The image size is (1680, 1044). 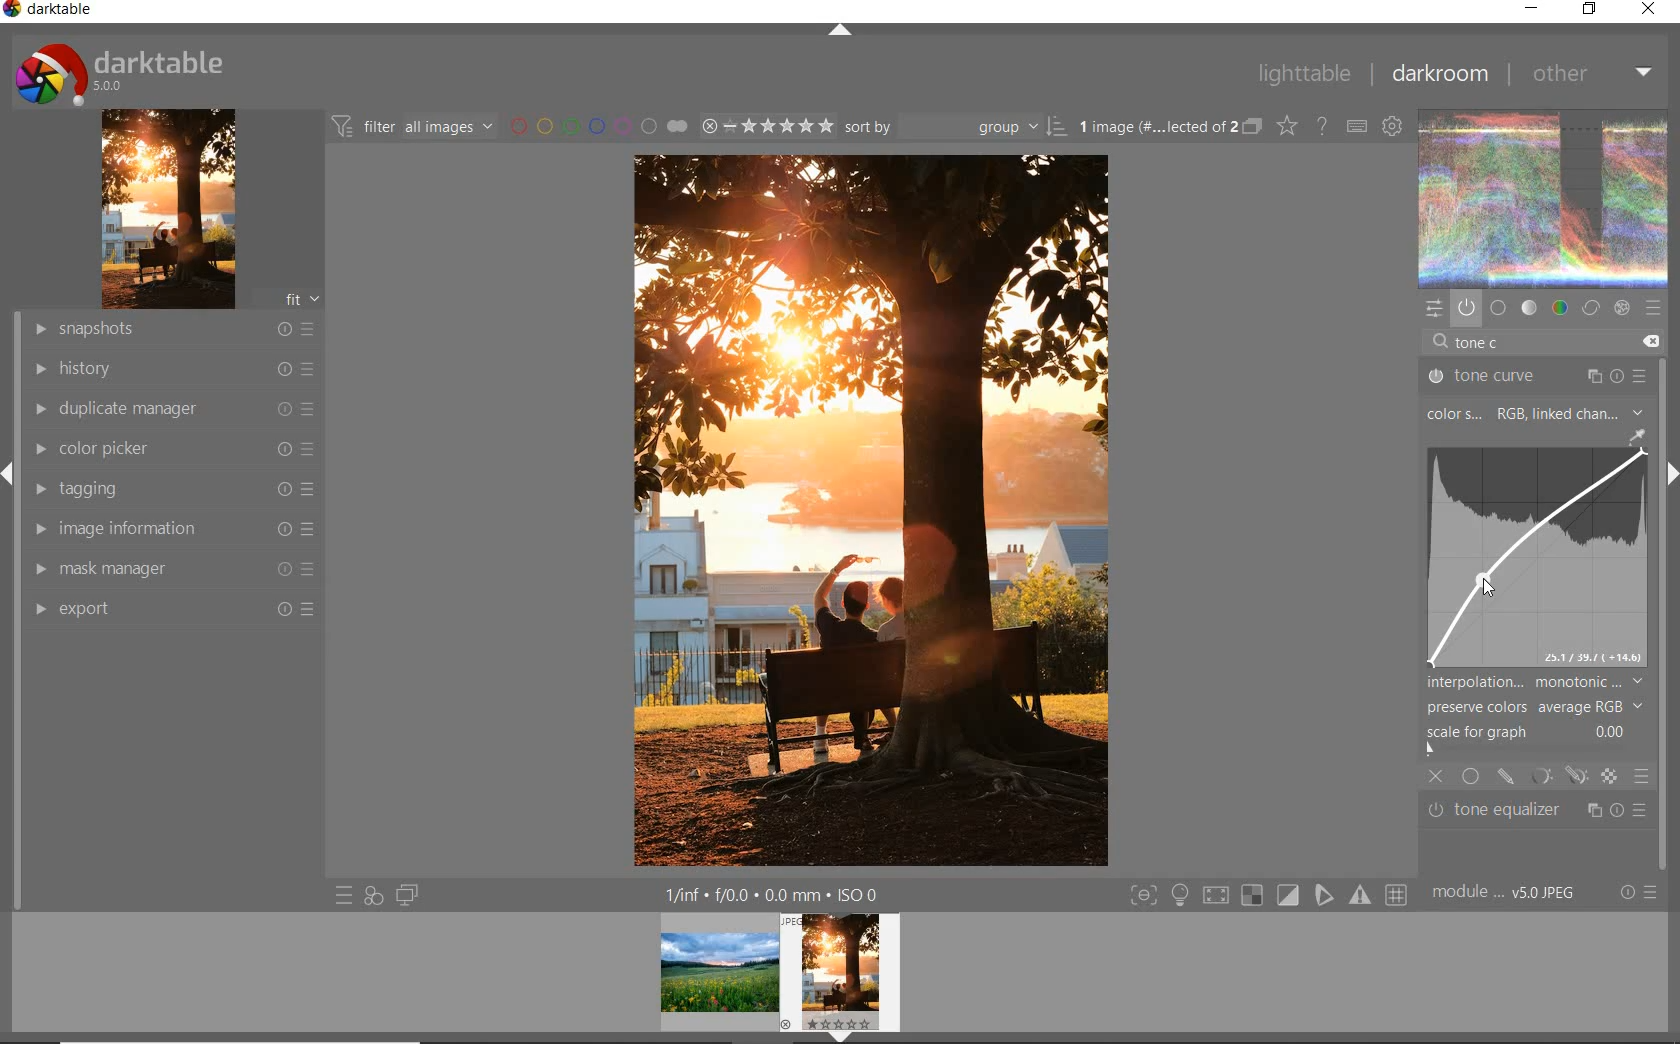 I want to click on Sort by, so click(x=955, y=127).